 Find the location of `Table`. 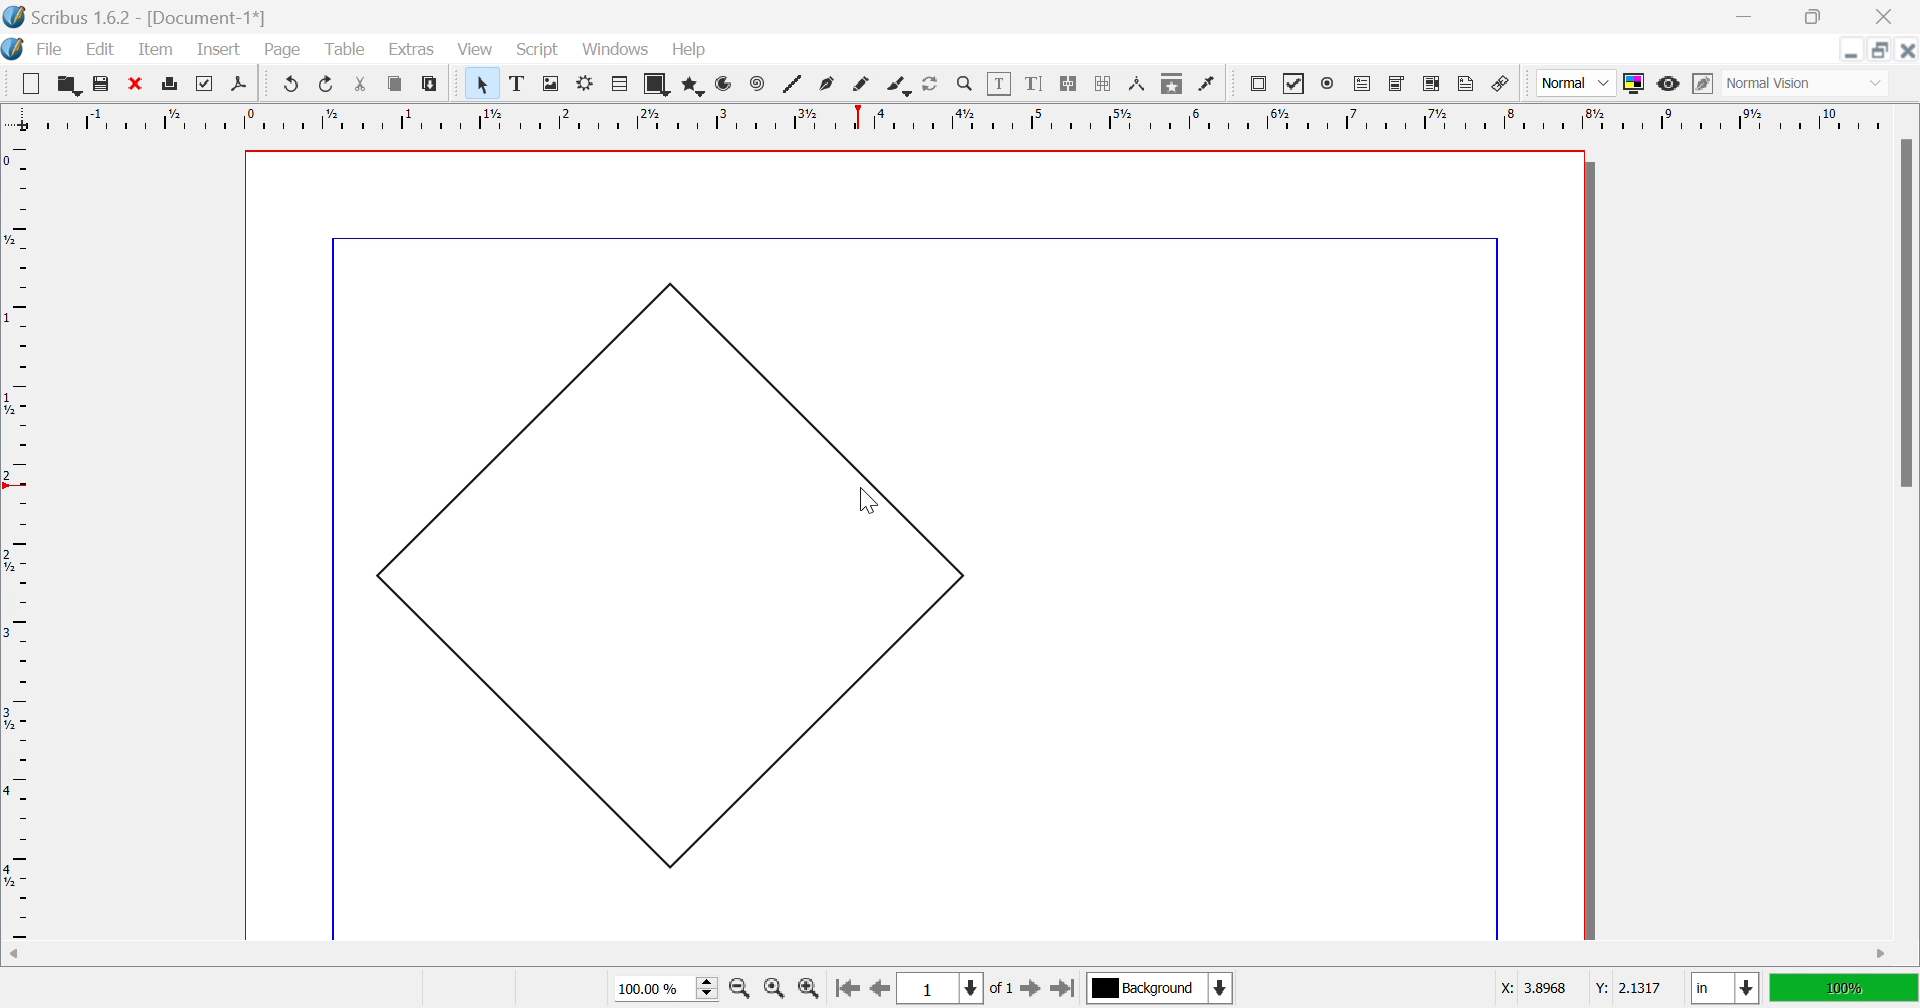

Table is located at coordinates (343, 50).